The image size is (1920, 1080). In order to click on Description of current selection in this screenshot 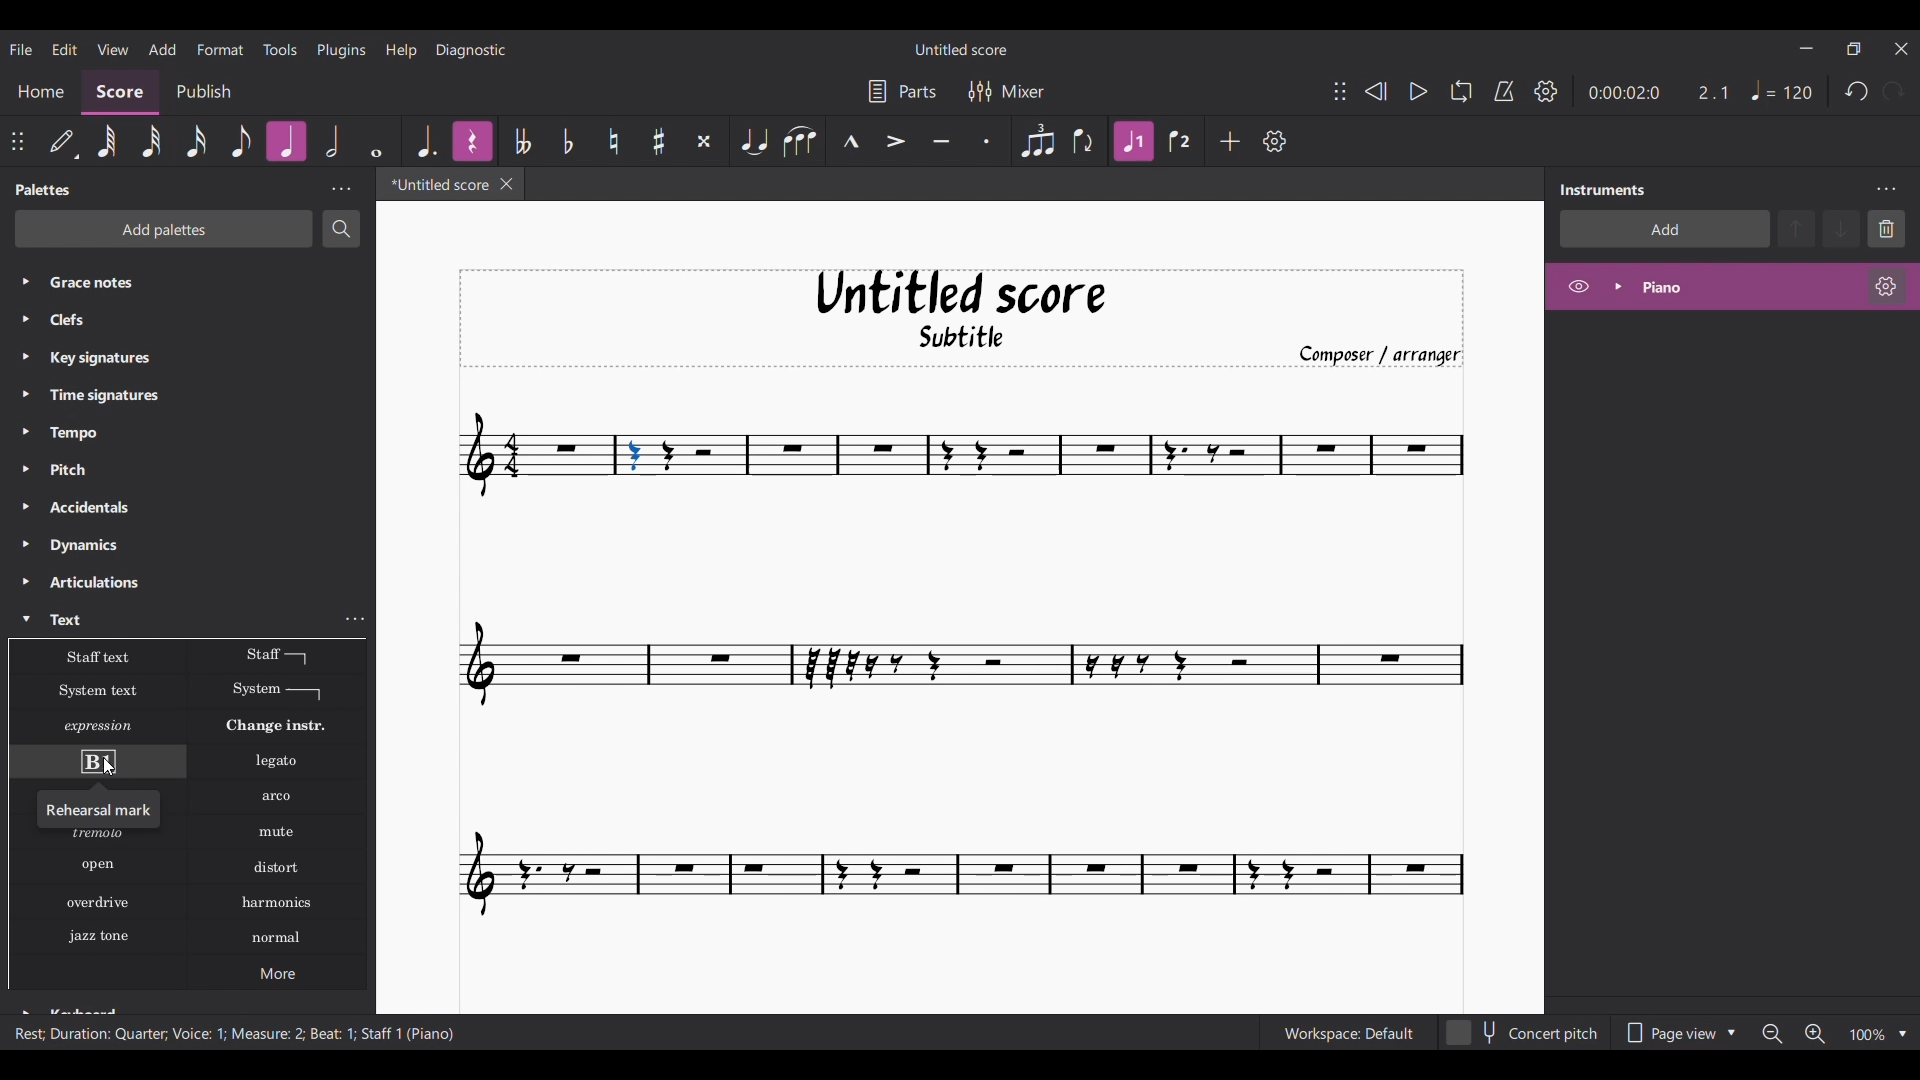, I will do `click(233, 1033)`.